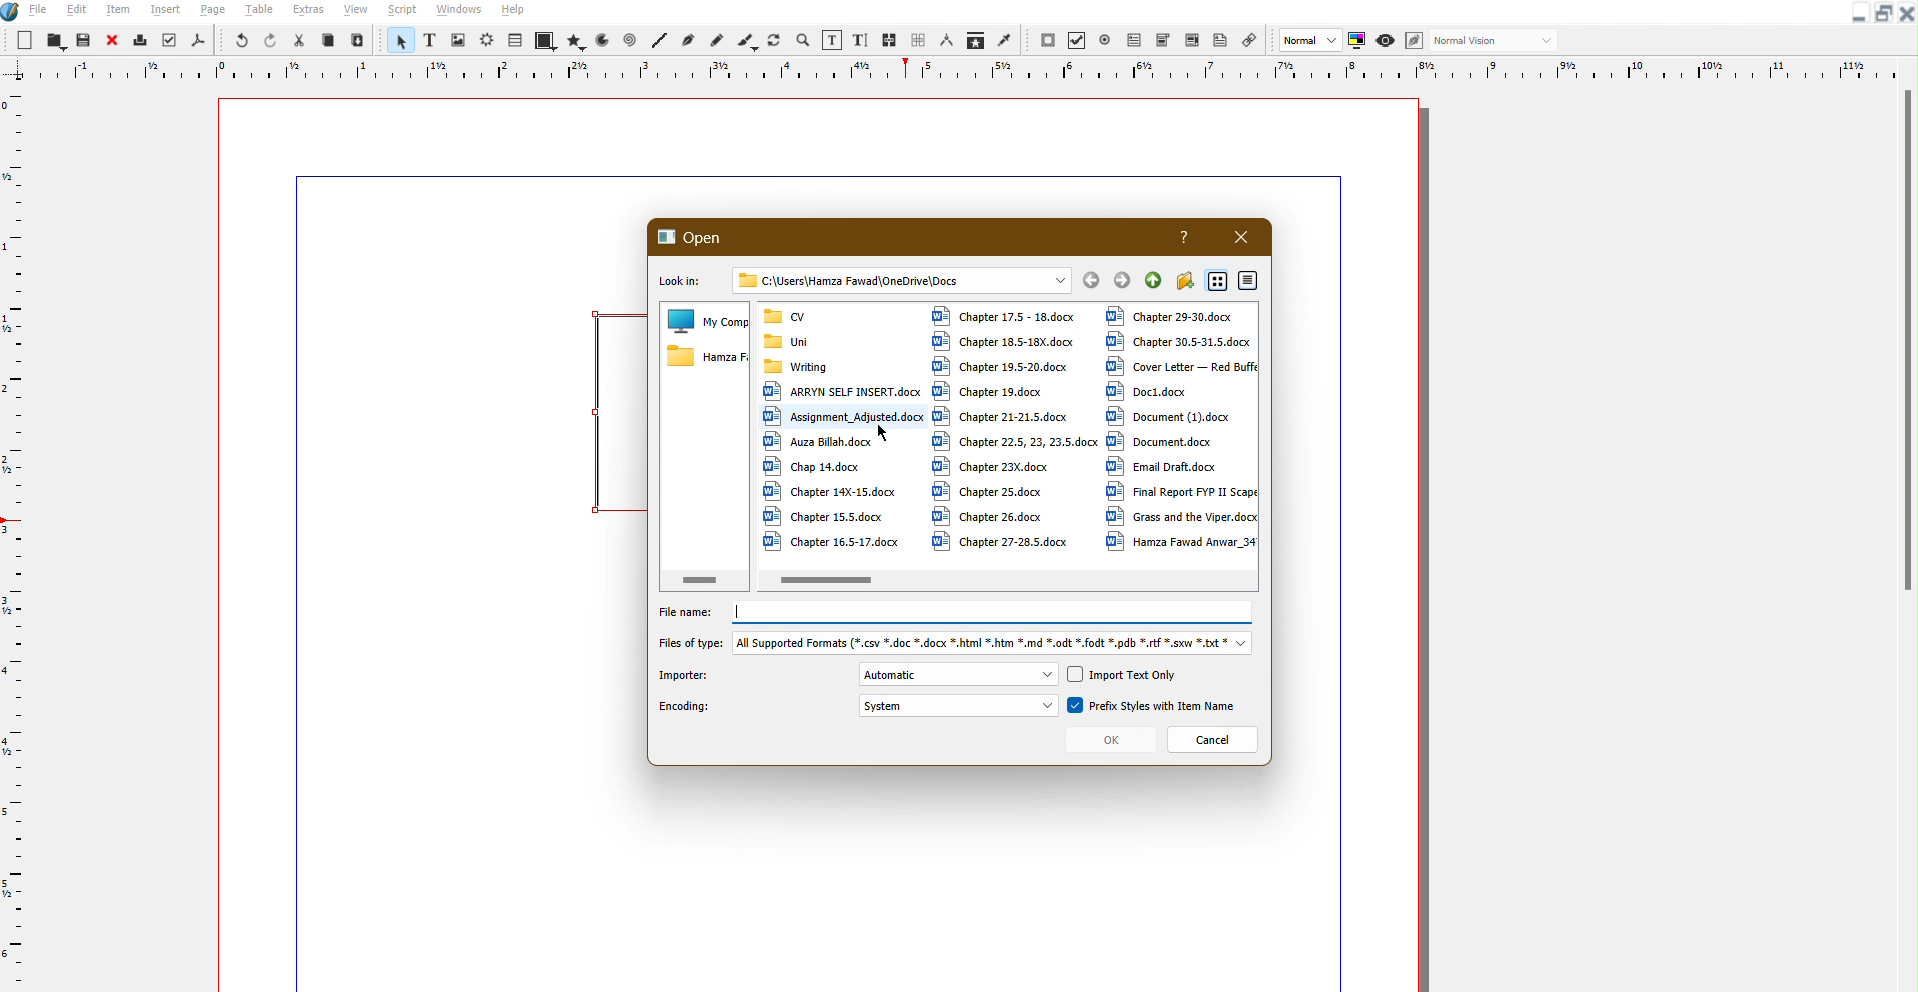  Describe the element at coordinates (1495, 41) in the screenshot. I see `Normal Vision` at that location.